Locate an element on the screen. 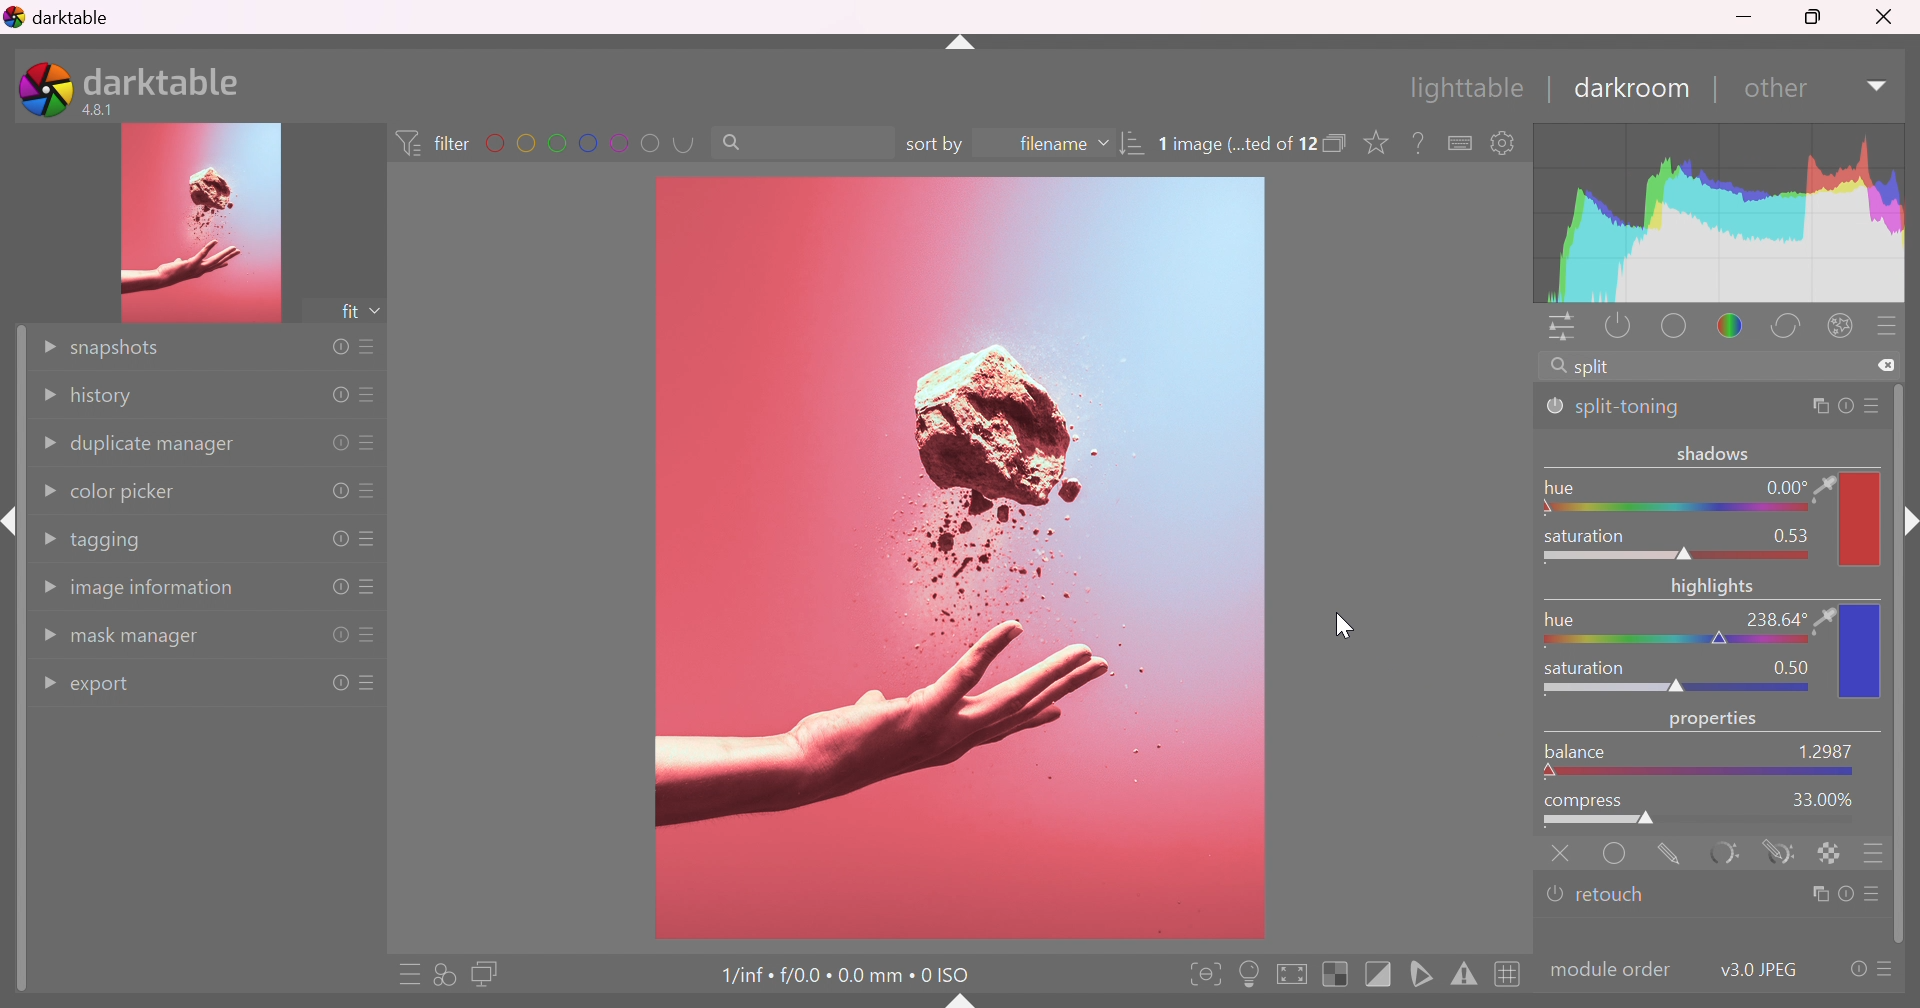 The width and height of the screenshot is (1920, 1008). slider is located at coordinates (1703, 775).